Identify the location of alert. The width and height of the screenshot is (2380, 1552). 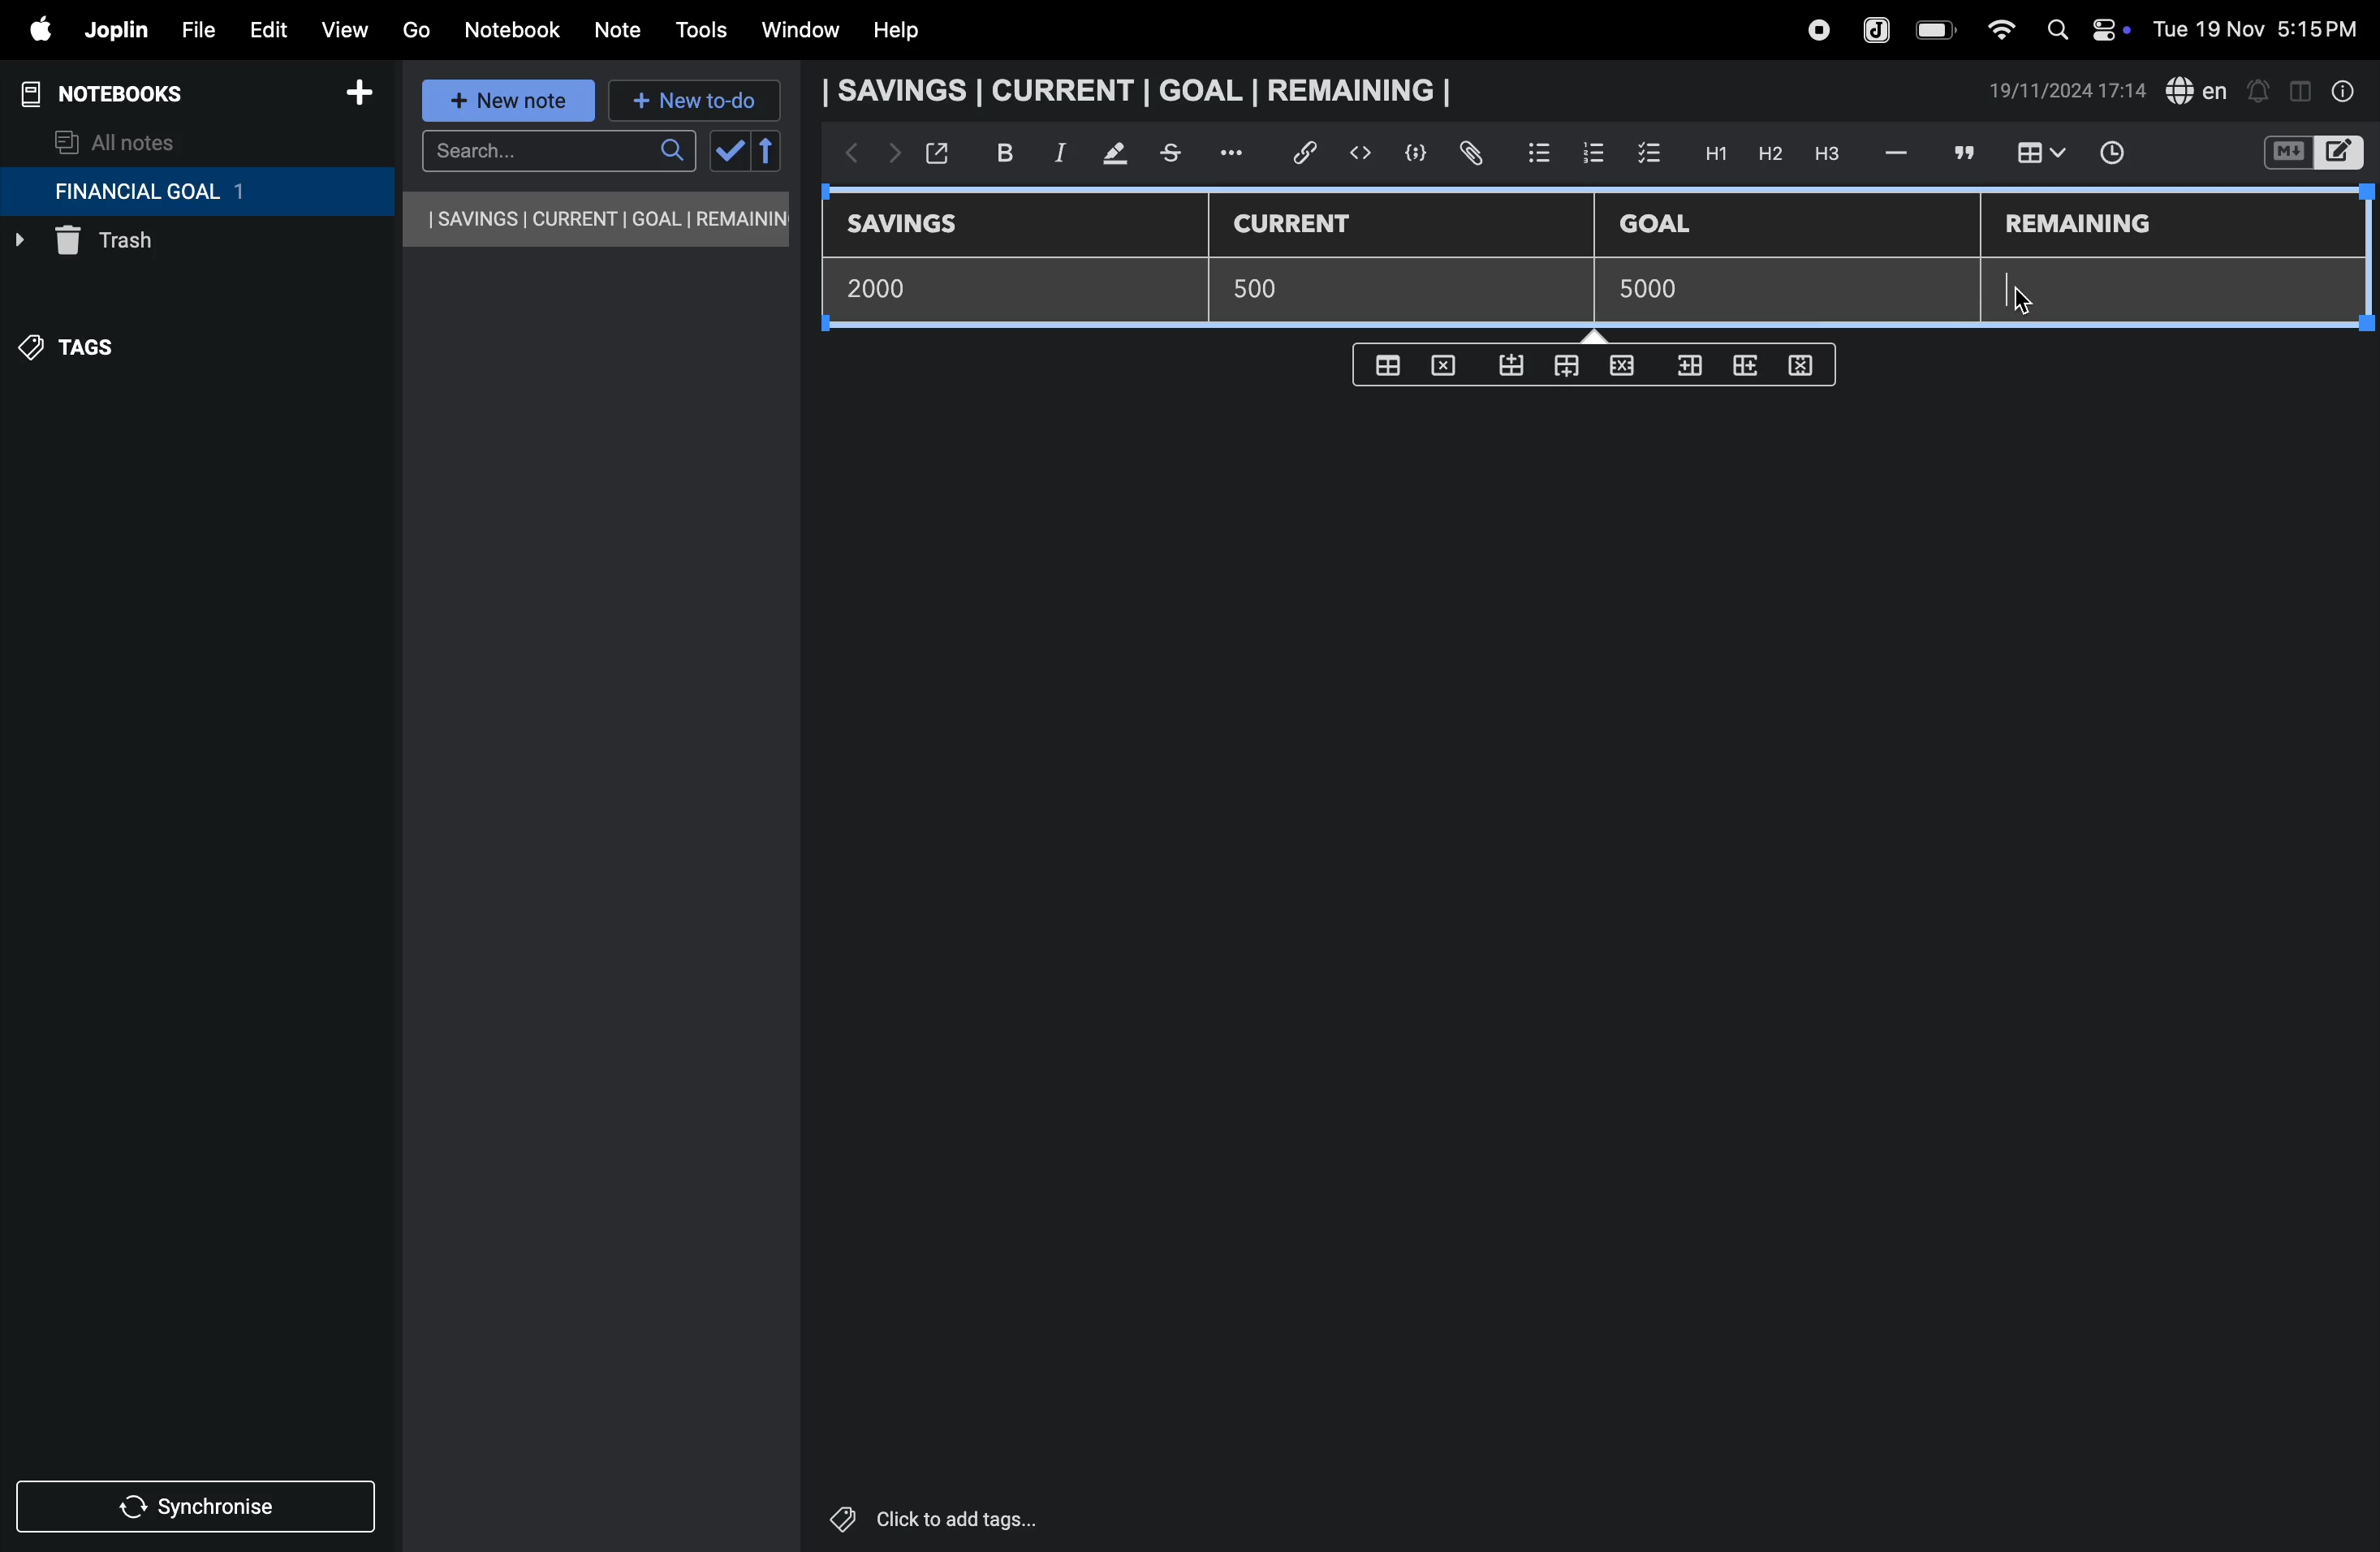
(2257, 90).